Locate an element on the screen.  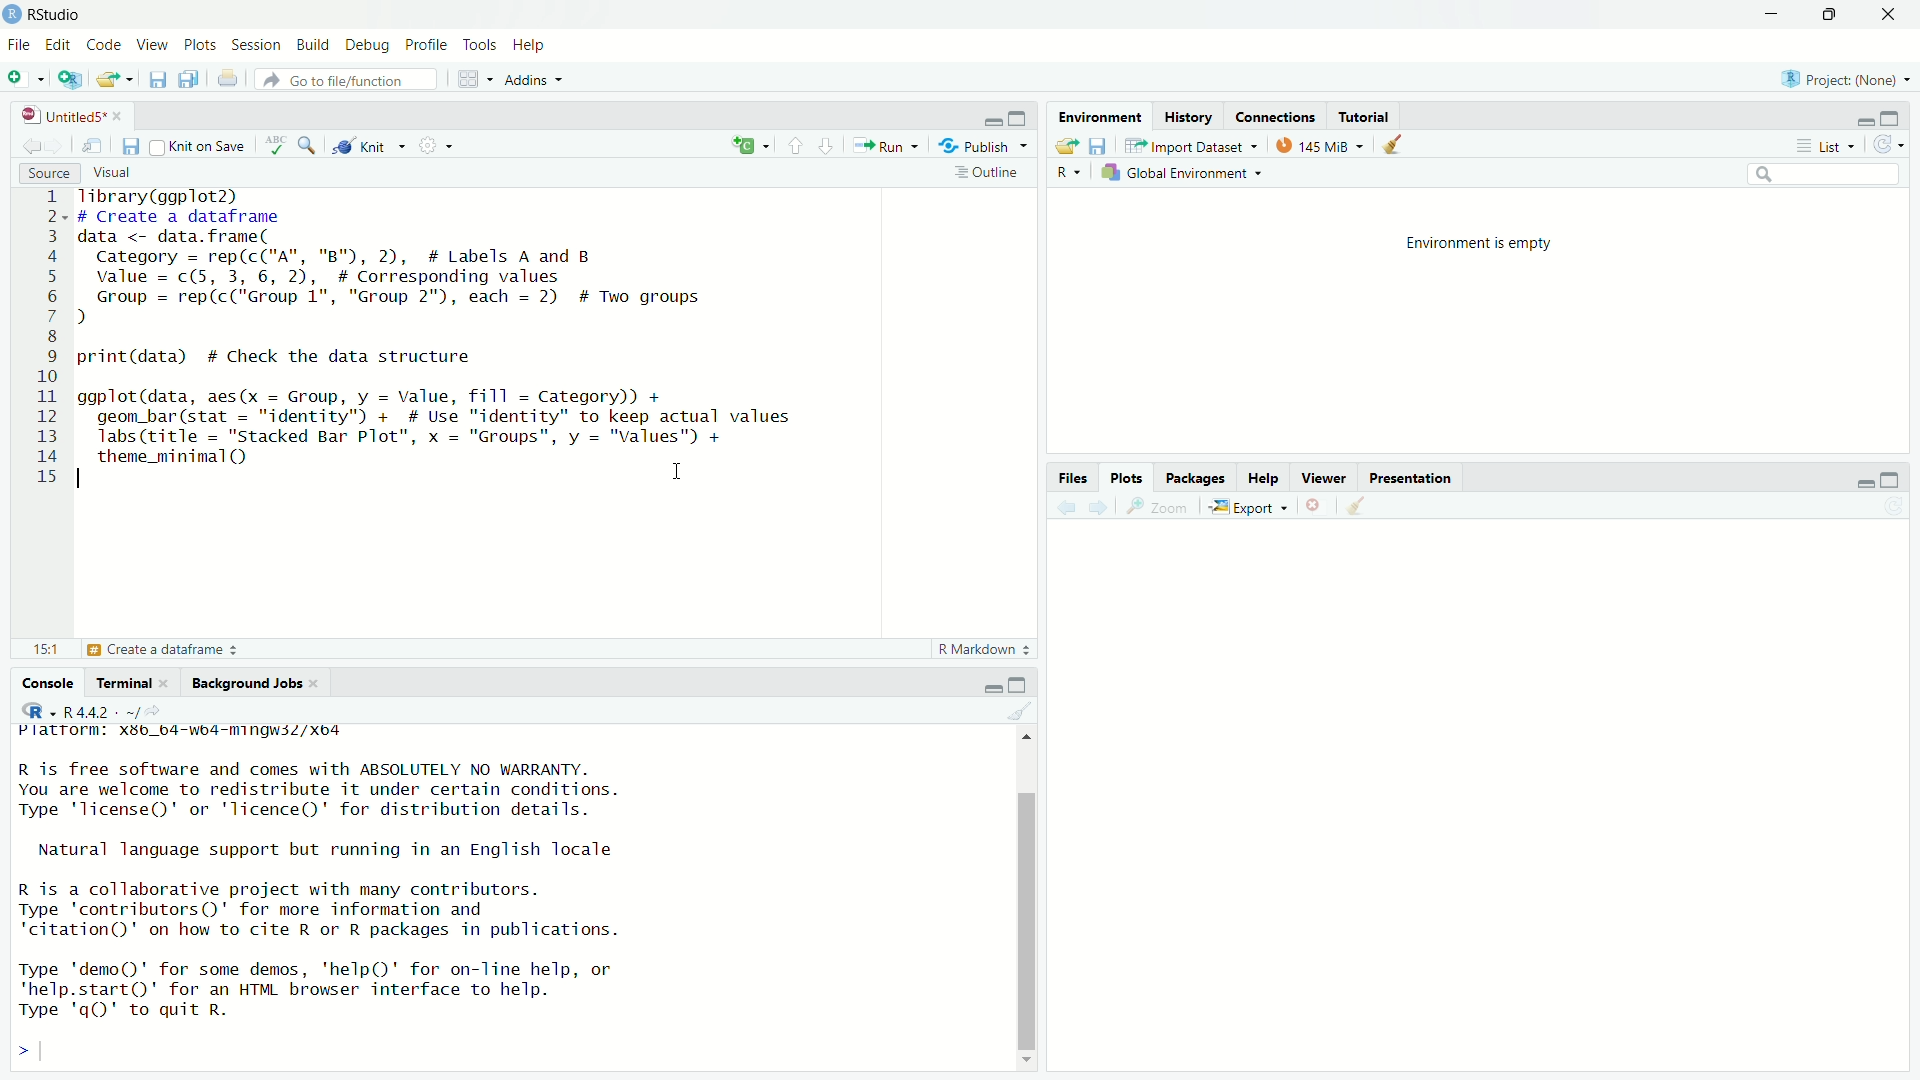
R is free software and comes with ABSOLUTELY NO WARRANTY.

You are welcome to redistribute it under certain conditions.

Type "license" or 'licence()' for distribution details.
Natural language support but running in an English locale

R is a collaborative project with many contributors.

Type 'contributors()' for more information and

'citation()' on how to cite R or R packages in publications.

Type 'demo()' for some demos, 'help()' for on-line help, or

*help.start()' for an HTML browser interface to help.

Type 'gQ' to quit R.

> is located at coordinates (359, 915).